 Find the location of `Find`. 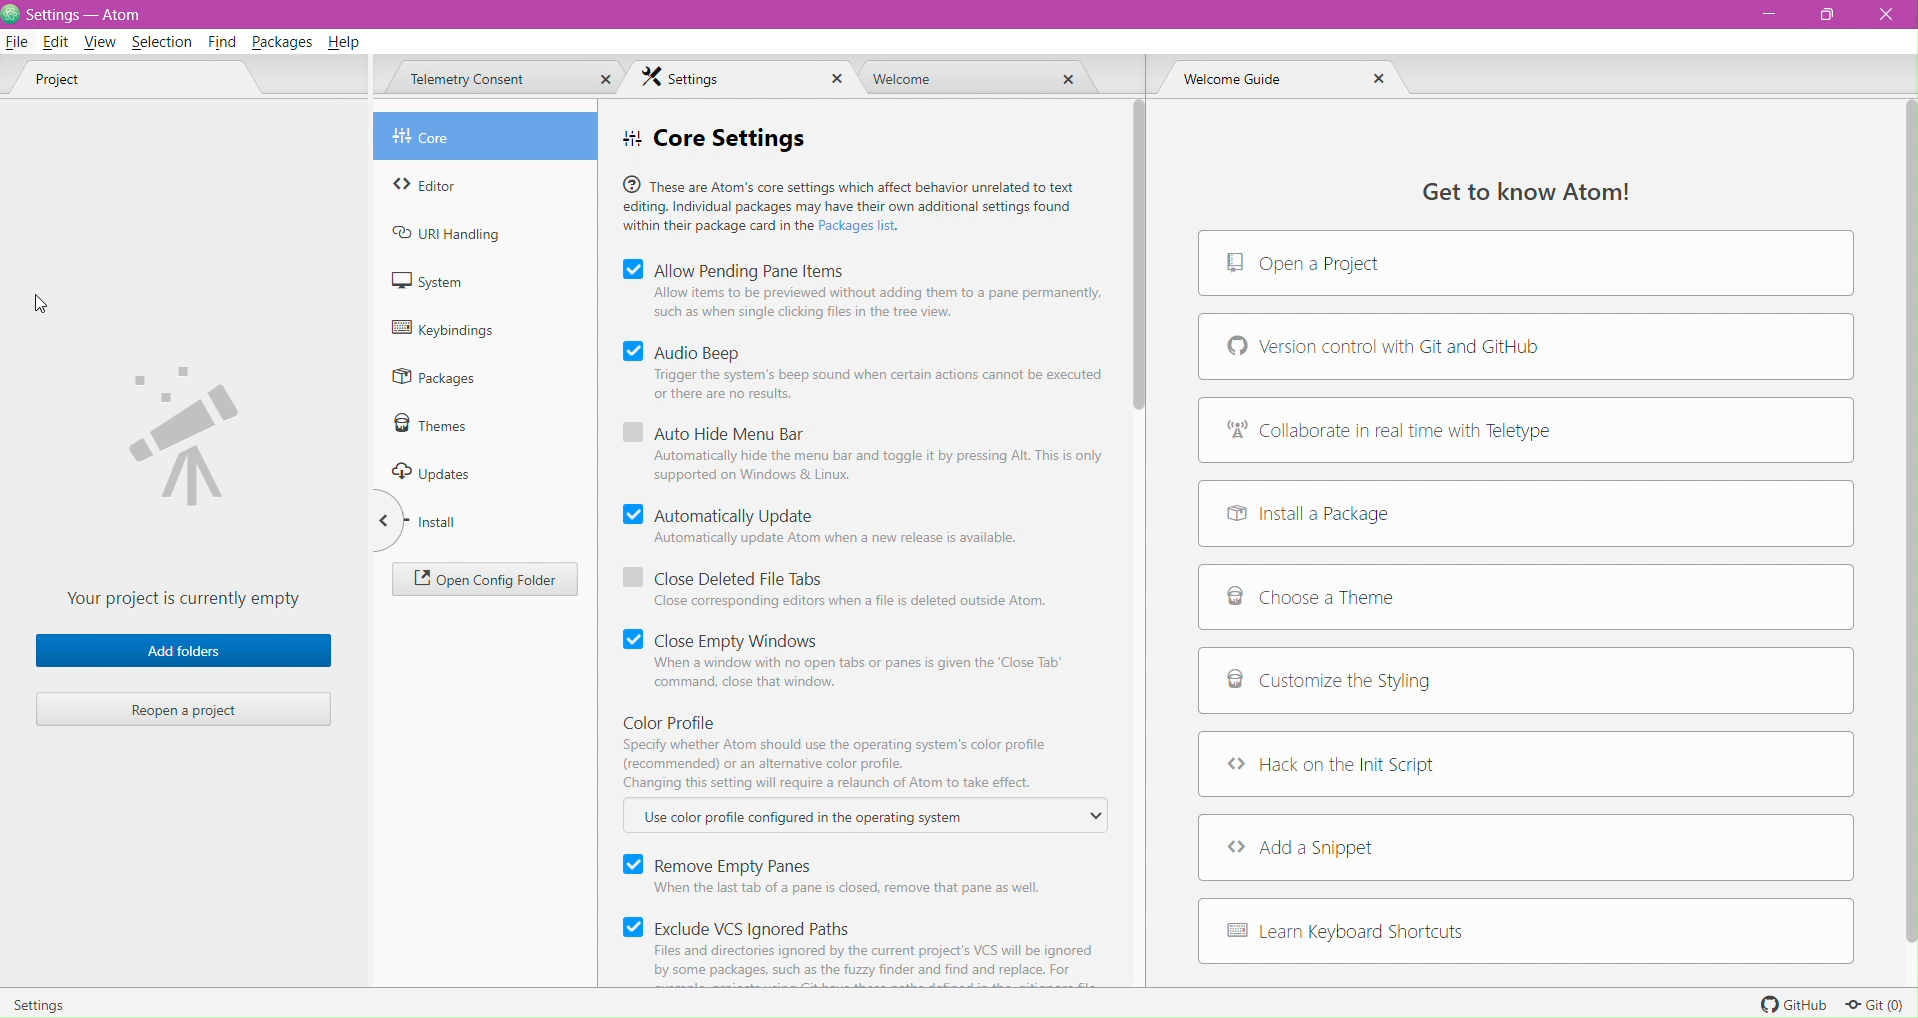

Find is located at coordinates (220, 42).